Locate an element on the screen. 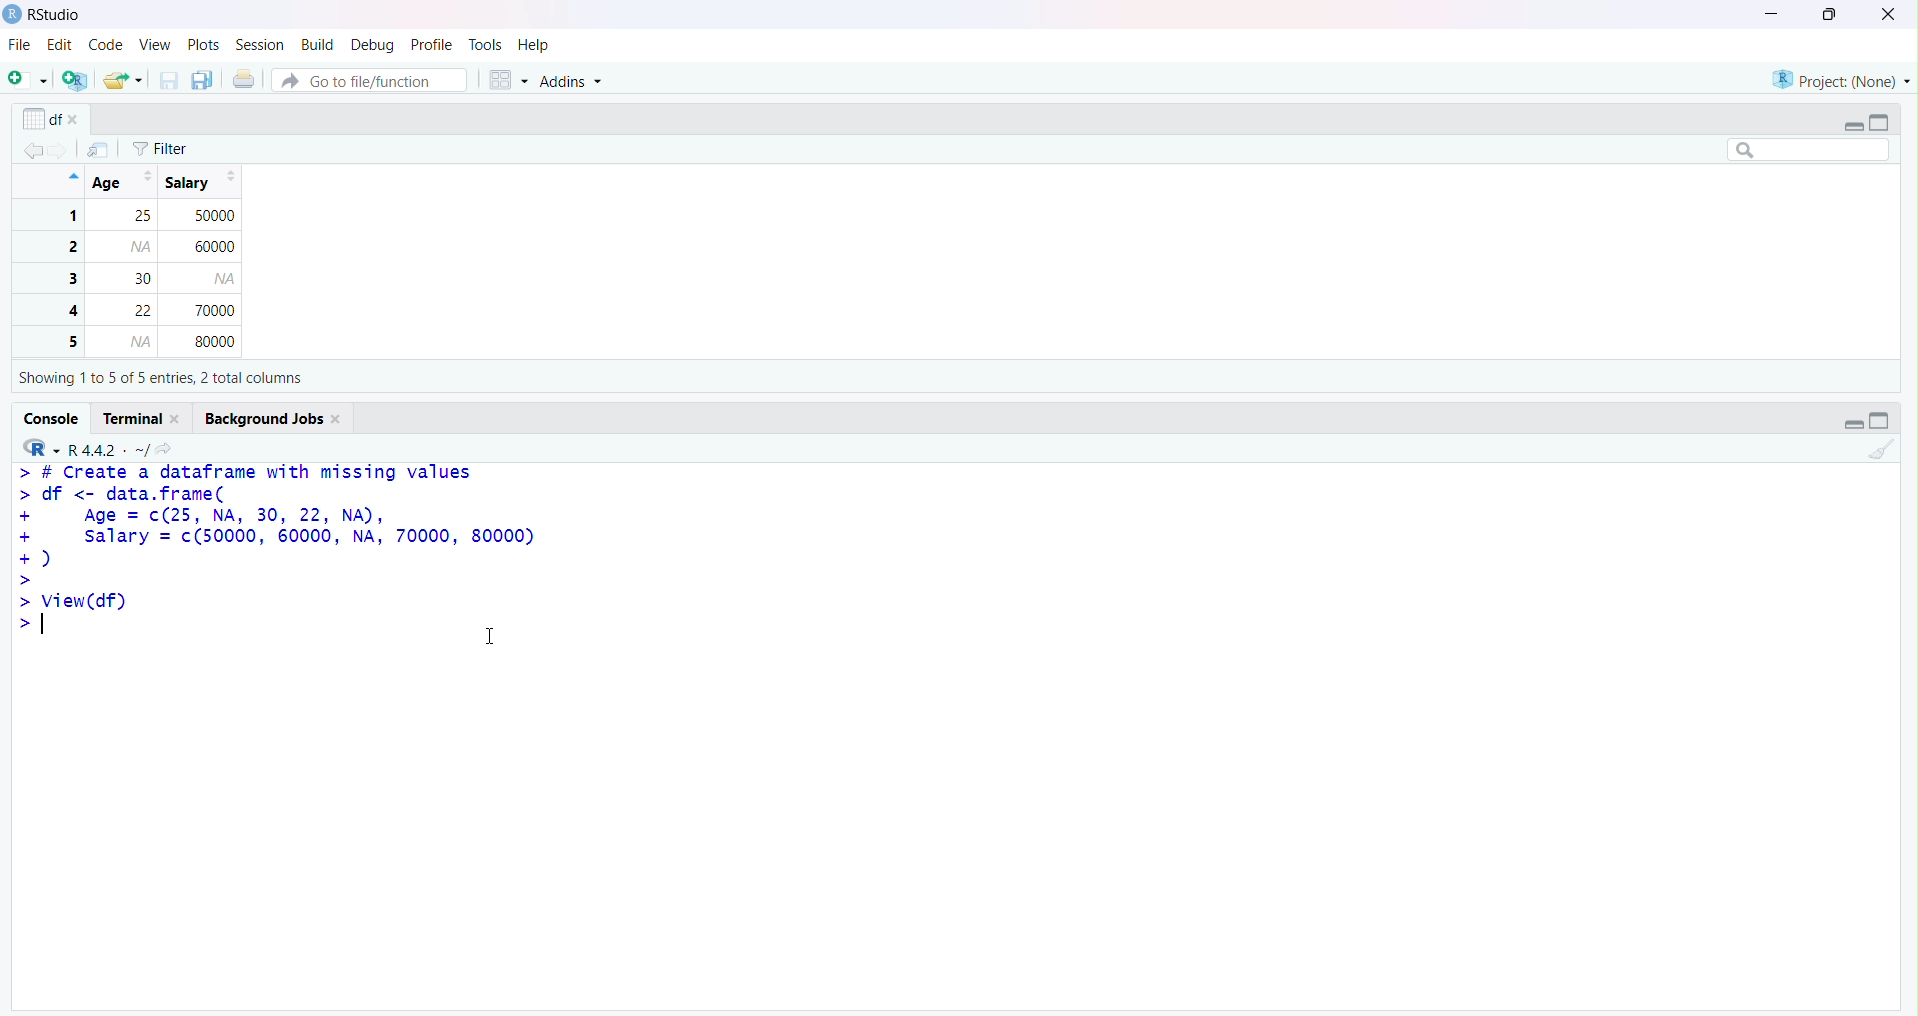  R.4.4.2 ~/ is located at coordinates (107, 445).